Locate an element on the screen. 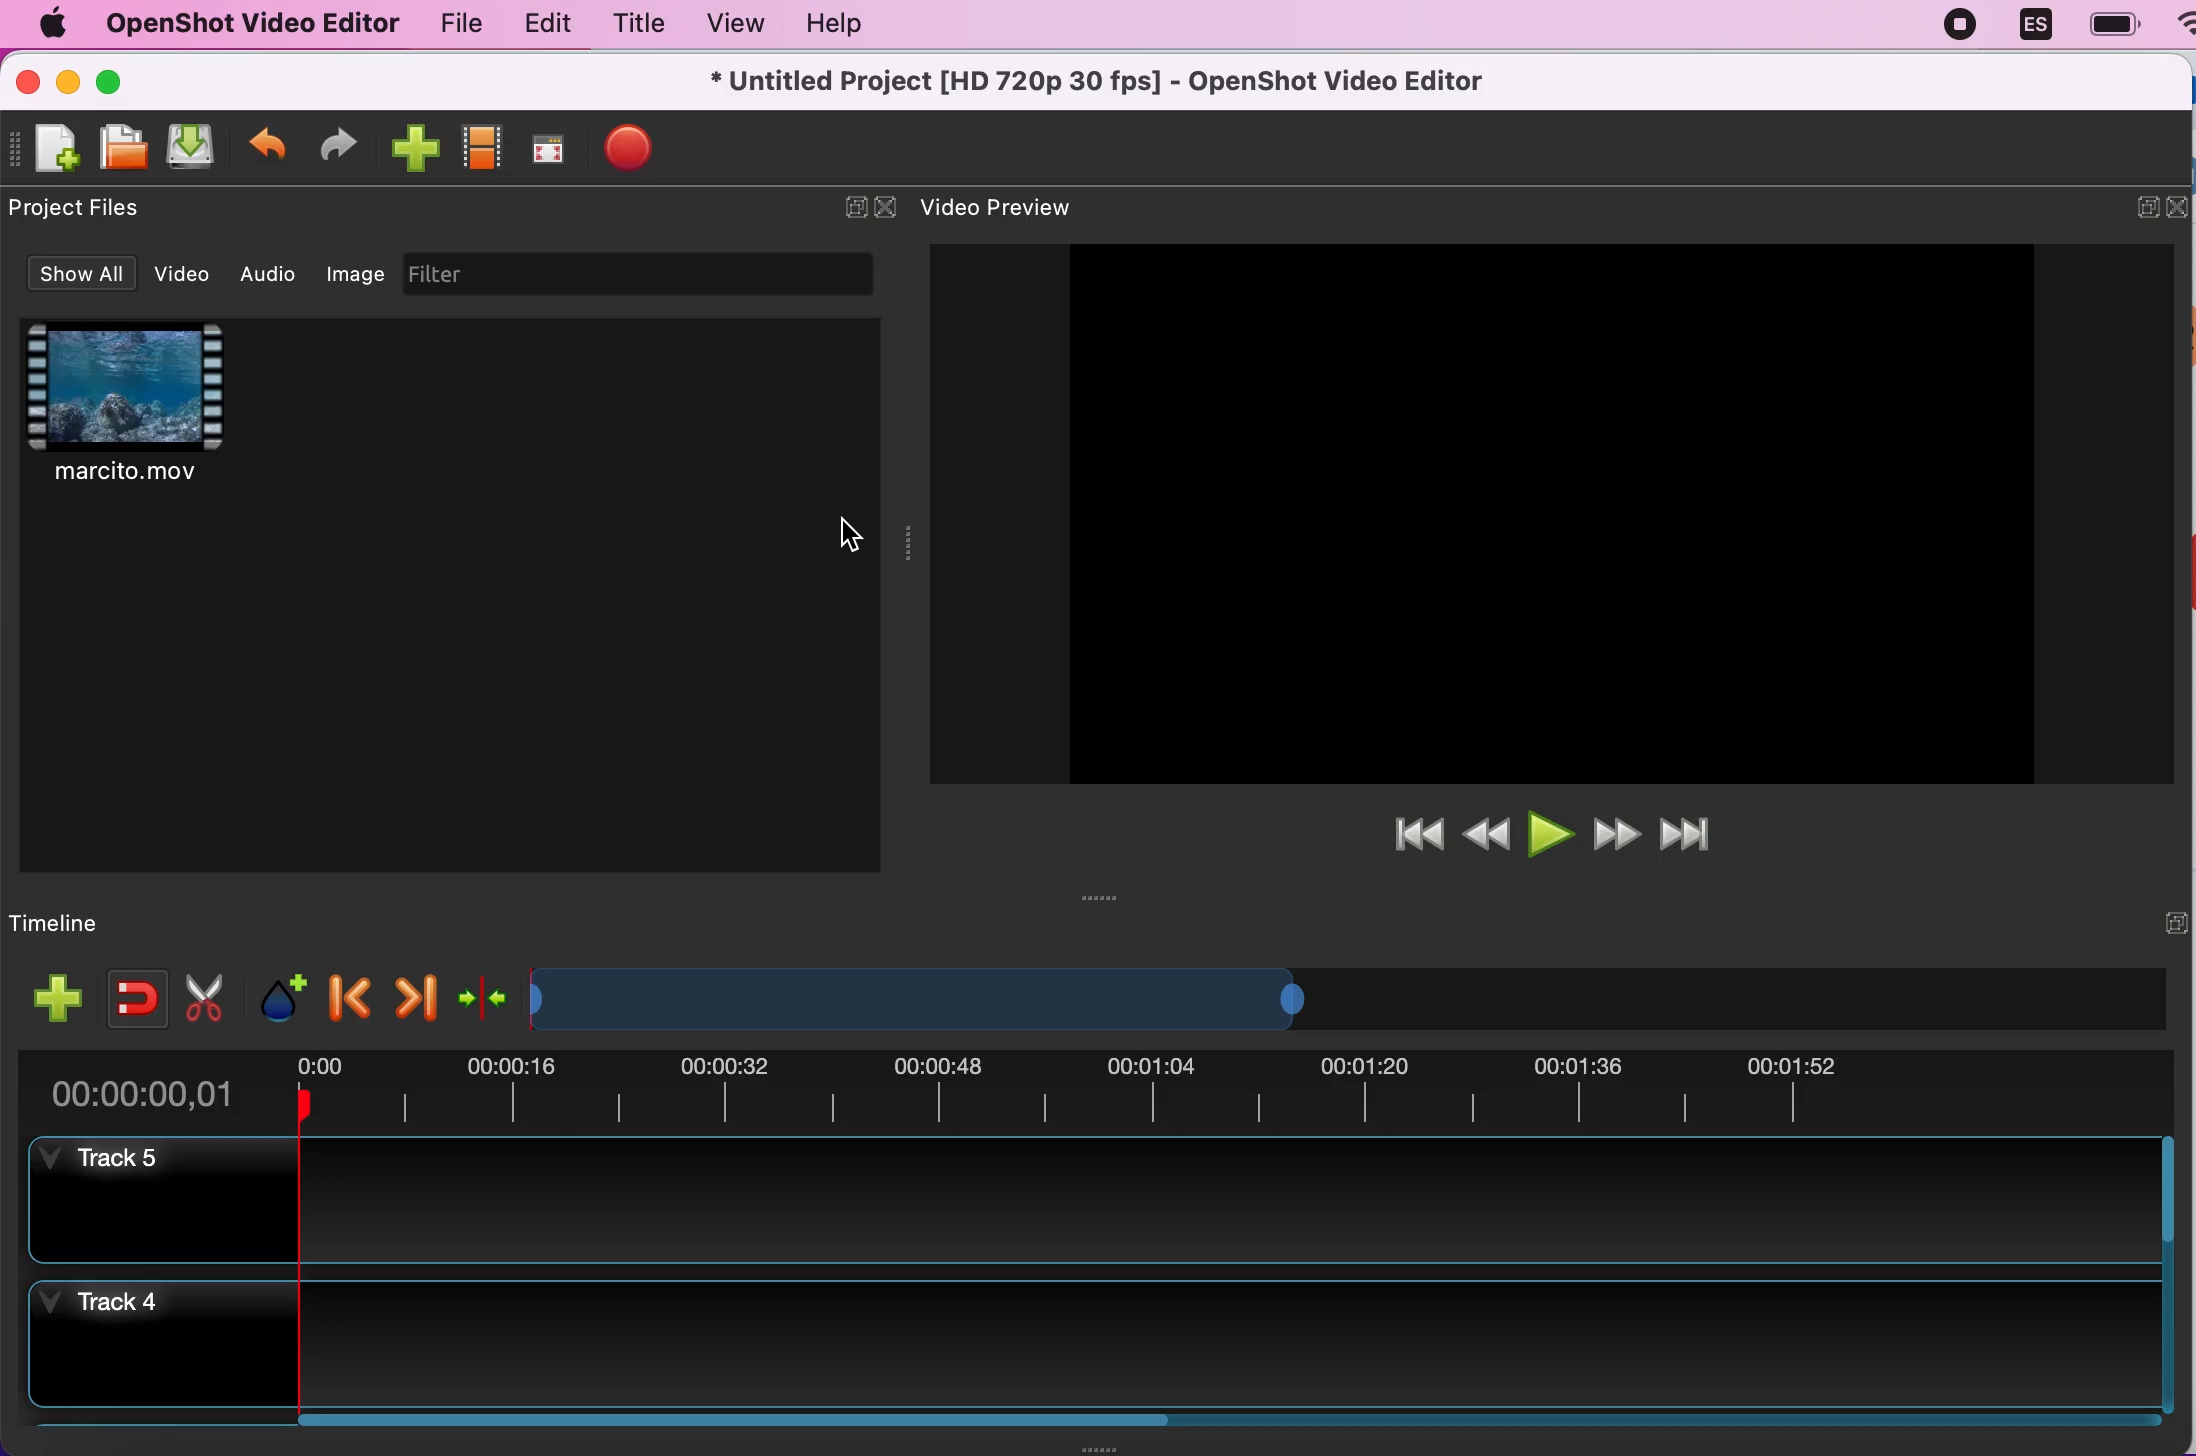 Image resolution: width=2196 pixels, height=1456 pixels. video is located at coordinates (181, 274).